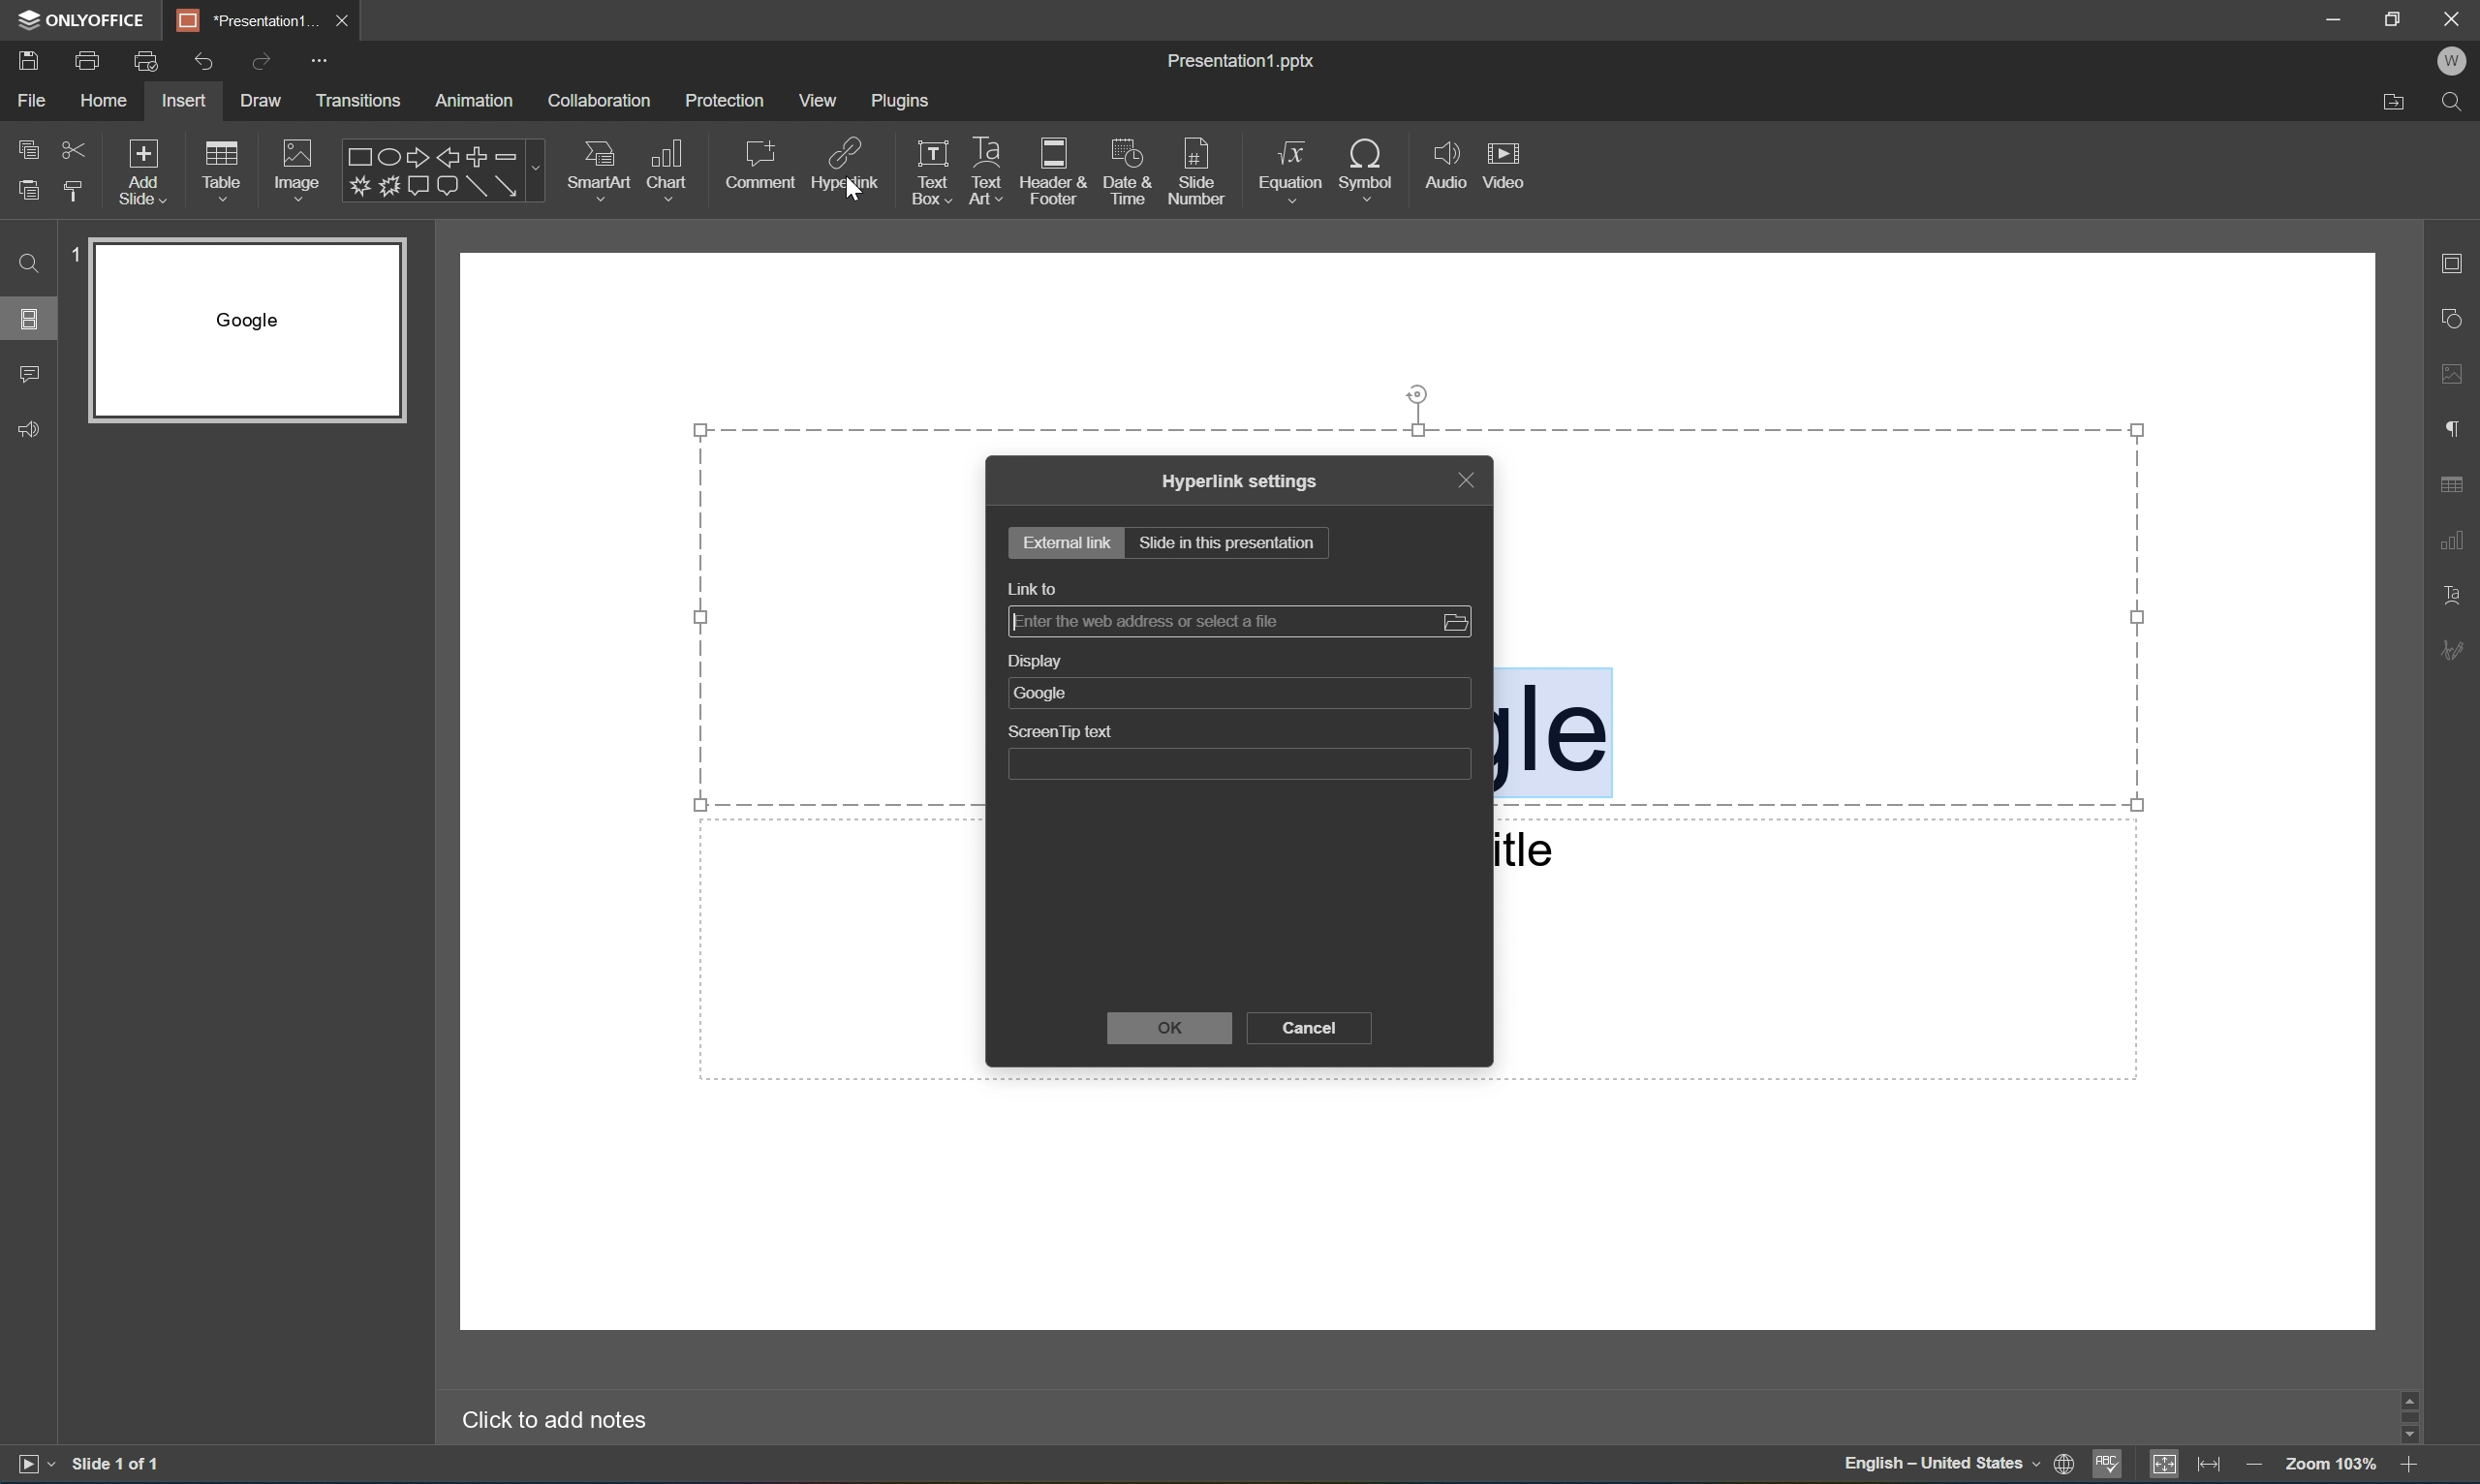 Image resolution: width=2480 pixels, height=1484 pixels. What do you see at coordinates (225, 174) in the screenshot?
I see `Table` at bounding box center [225, 174].